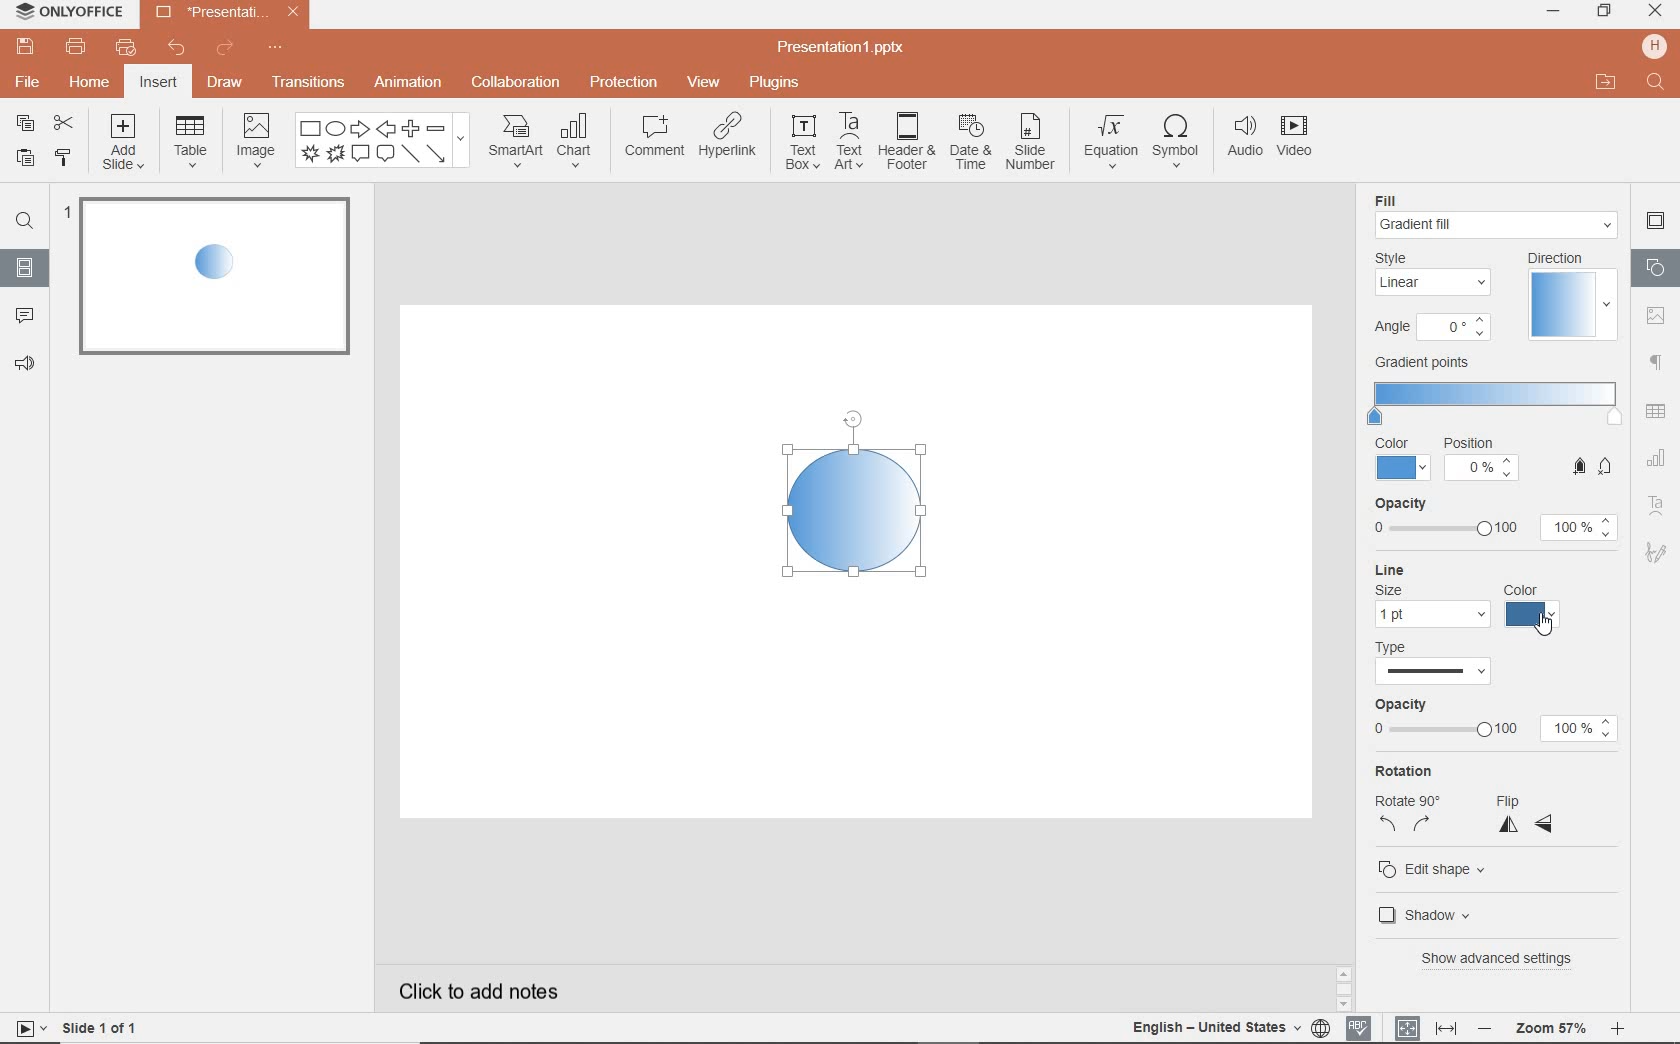 The width and height of the screenshot is (1680, 1044). Describe the element at coordinates (1655, 551) in the screenshot. I see `signature` at that location.